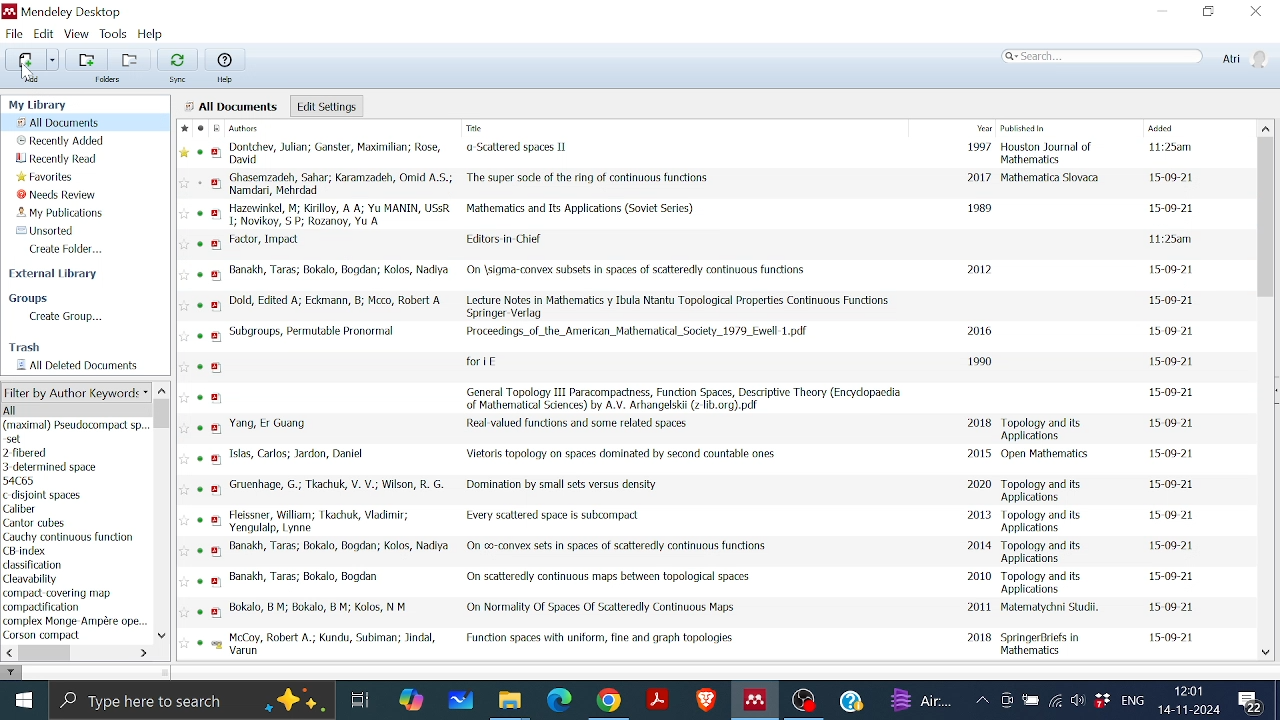 The height and width of the screenshot is (720, 1280). What do you see at coordinates (227, 82) in the screenshot?
I see `Help` at bounding box center [227, 82].